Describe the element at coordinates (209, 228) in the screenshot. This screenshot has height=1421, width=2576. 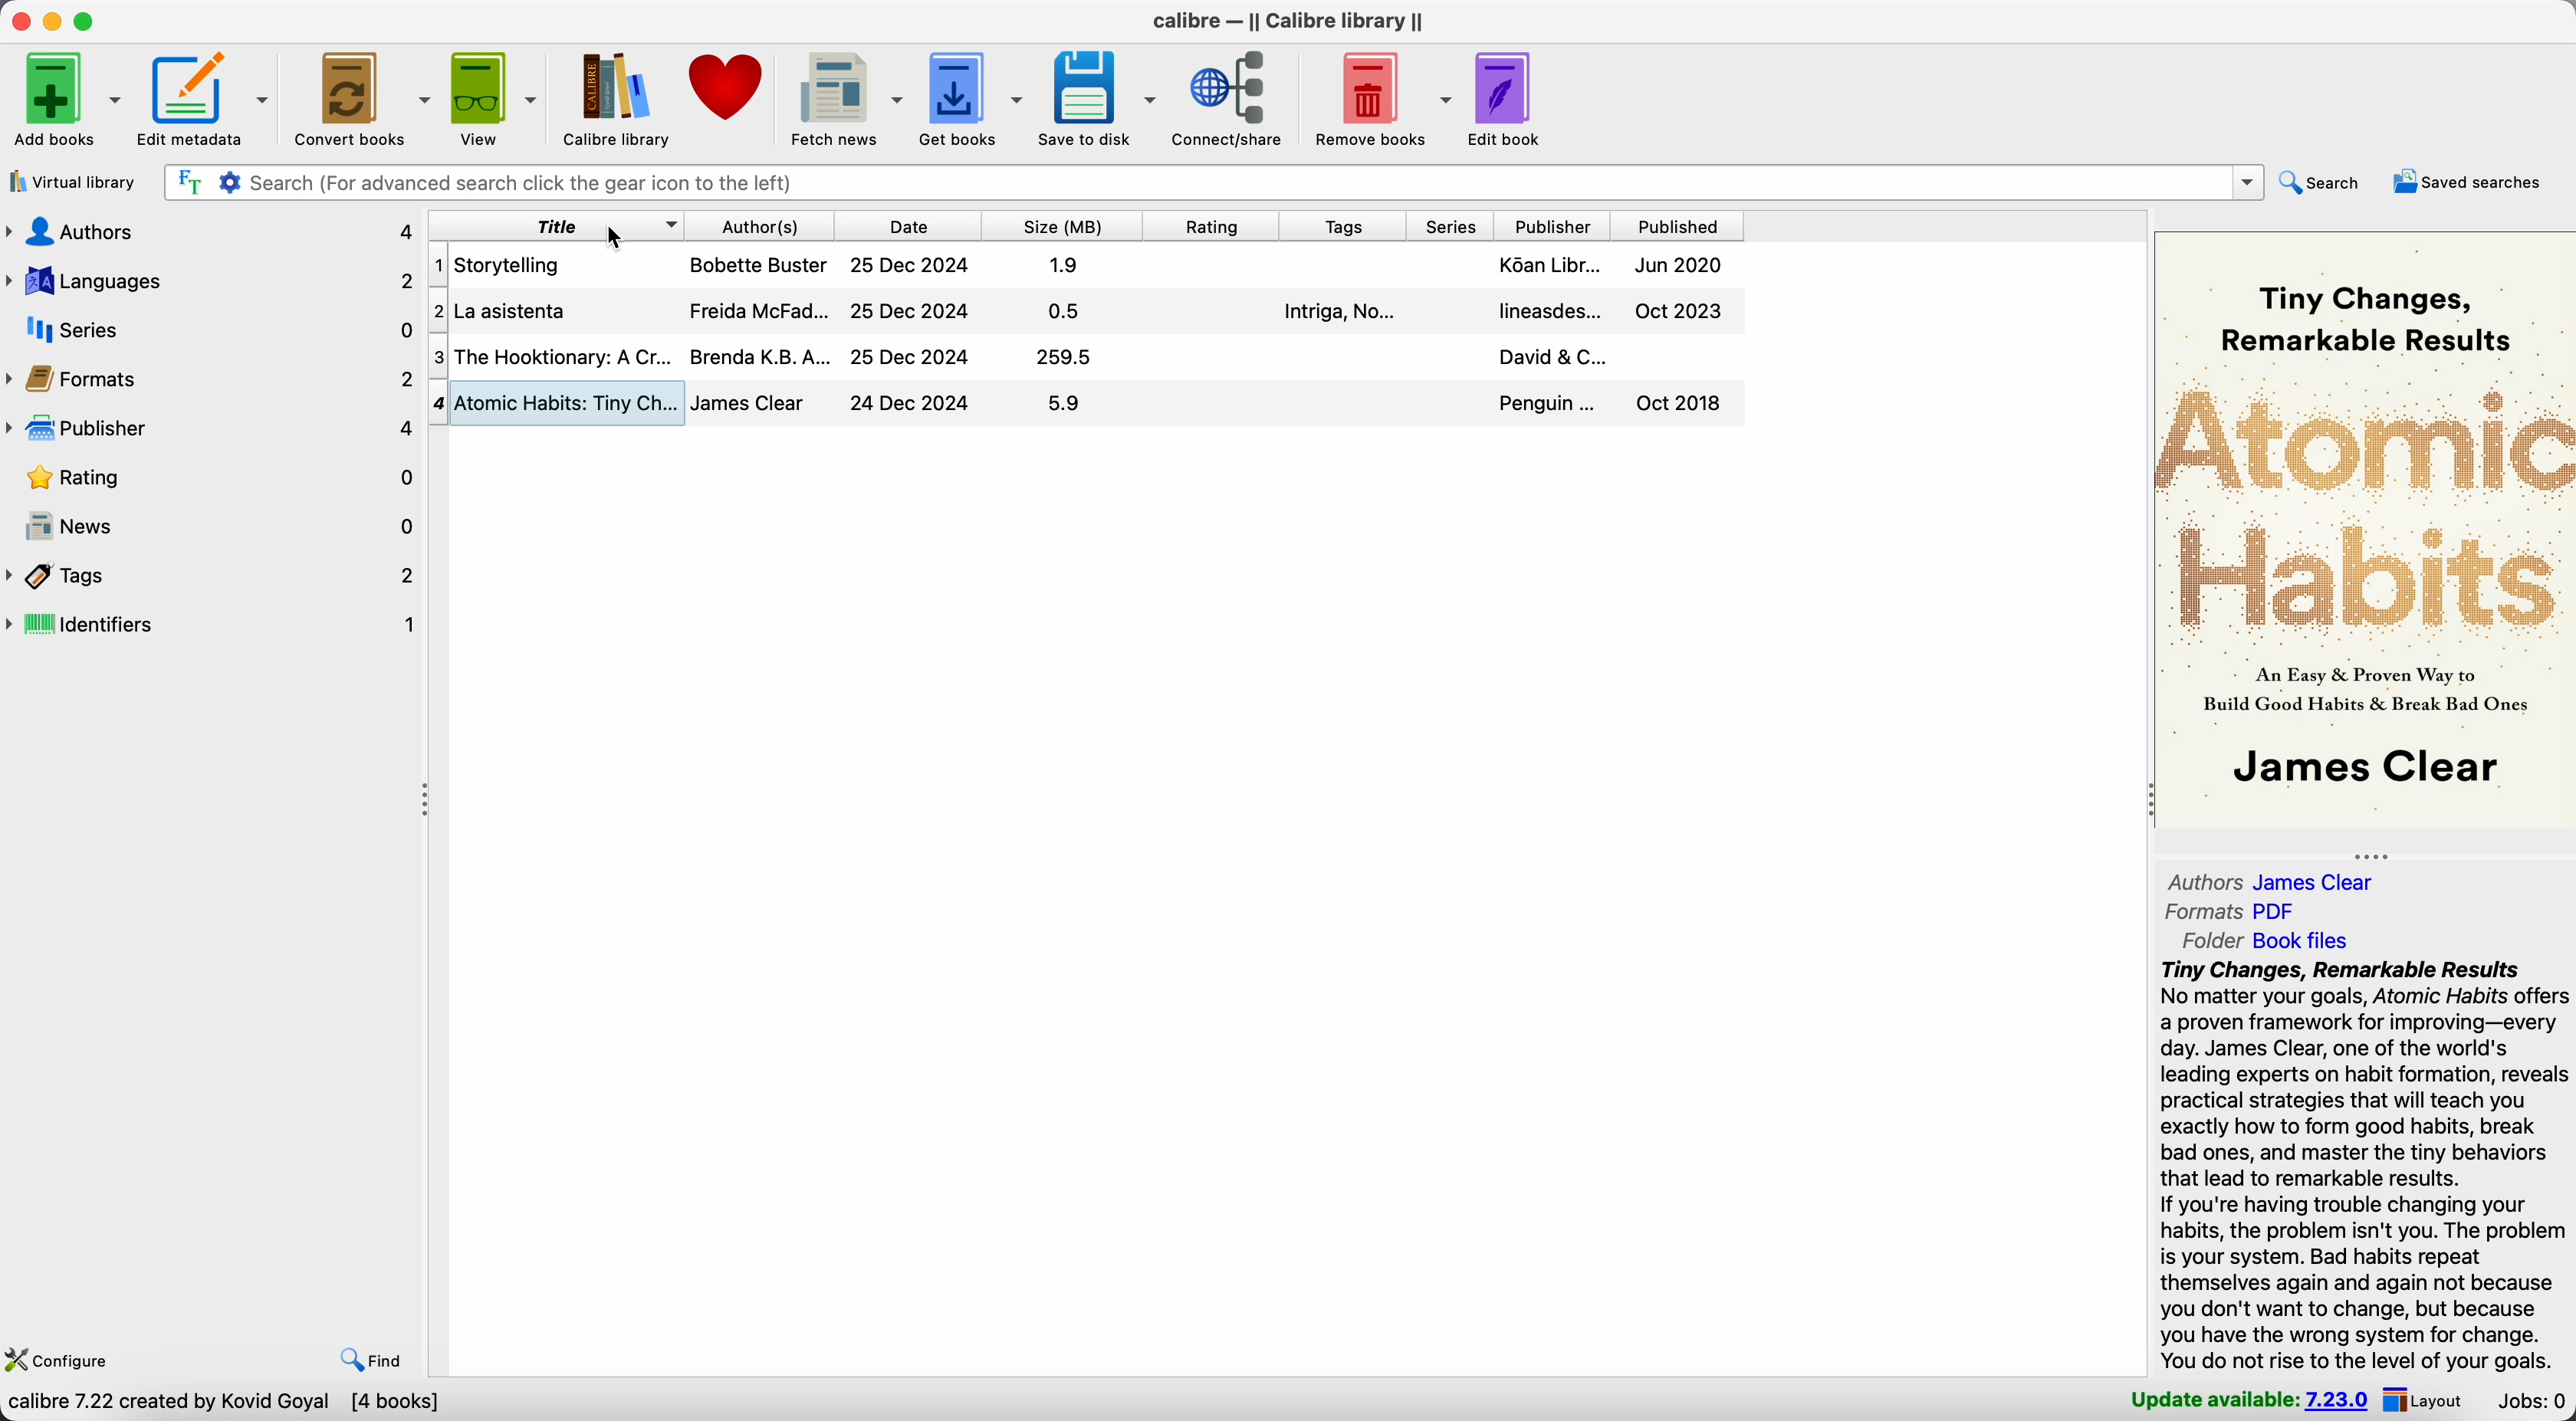
I see `authors` at that location.